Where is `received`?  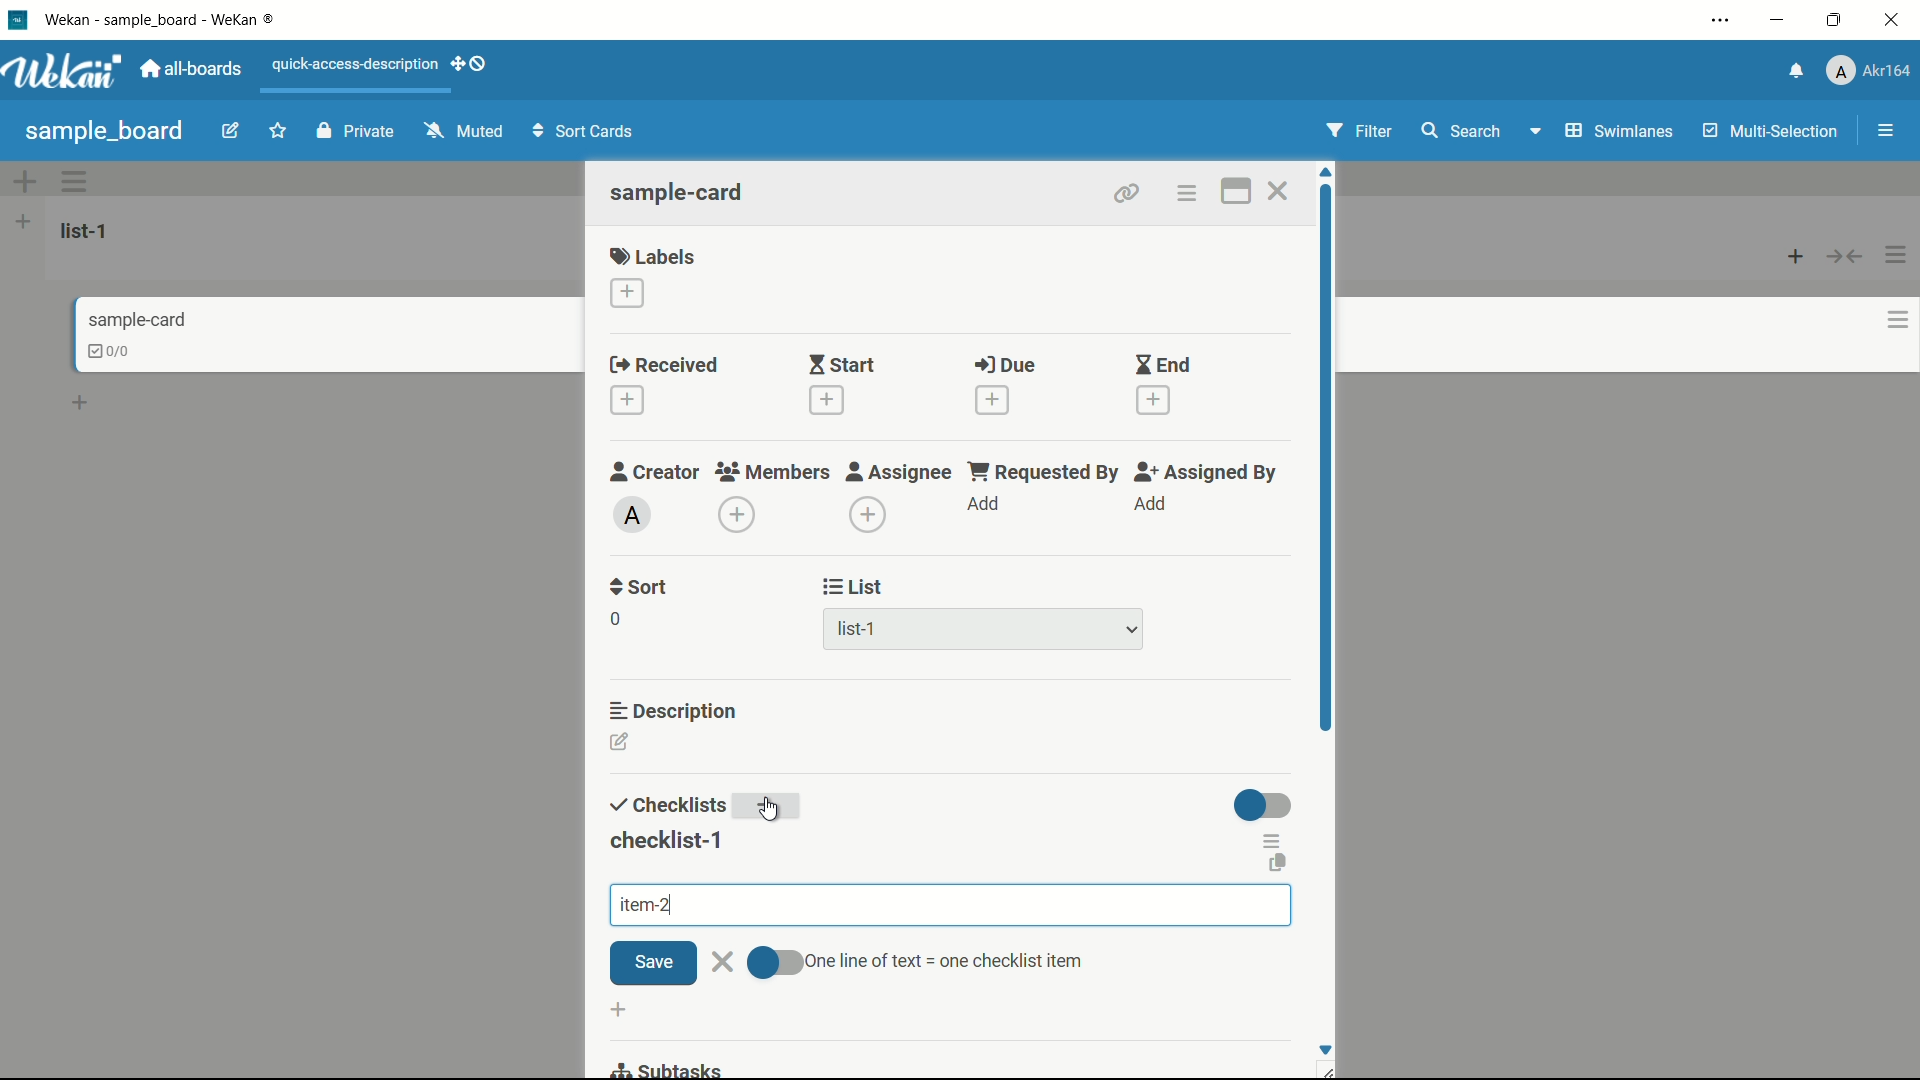
received is located at coordinates (664, 366).